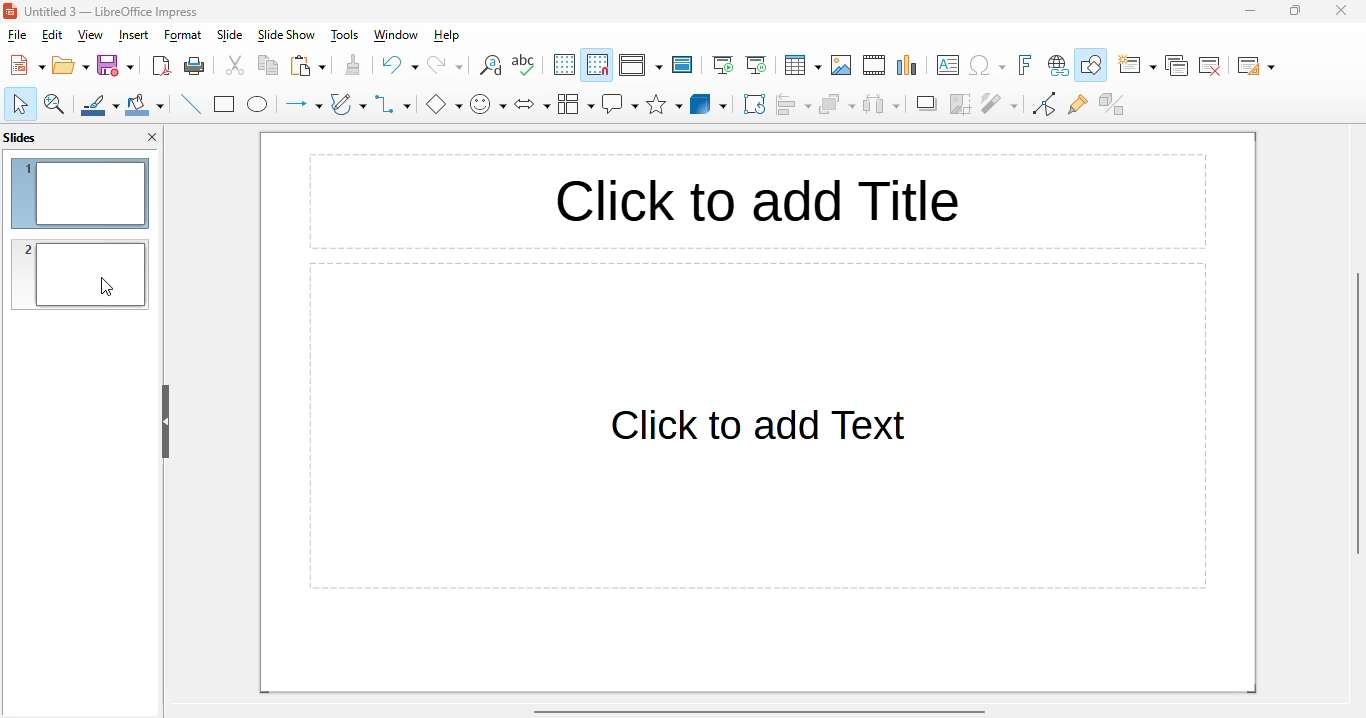 The image size is (1366, 718). What do you see at coordinates (191, 104) in the screenshot?
I see `insert line` at bounding box center [191, 104].